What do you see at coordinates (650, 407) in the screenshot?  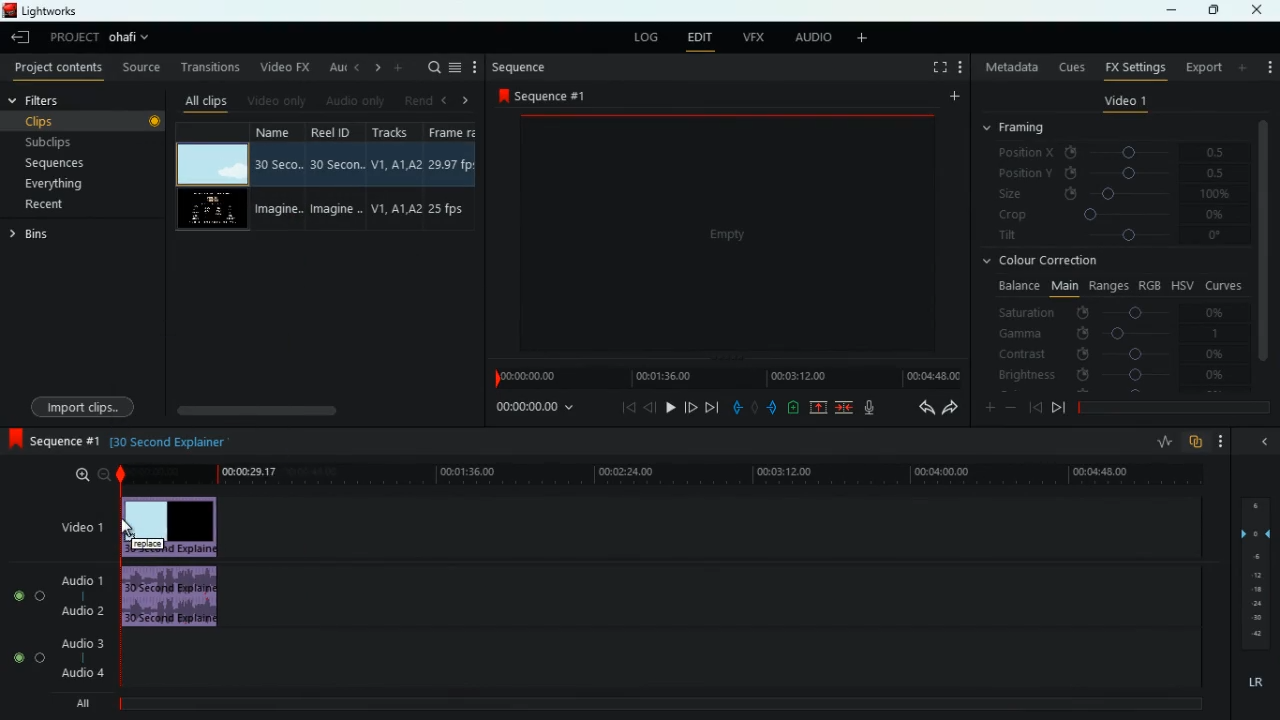 I see `back` at bounding box center [650, 407].